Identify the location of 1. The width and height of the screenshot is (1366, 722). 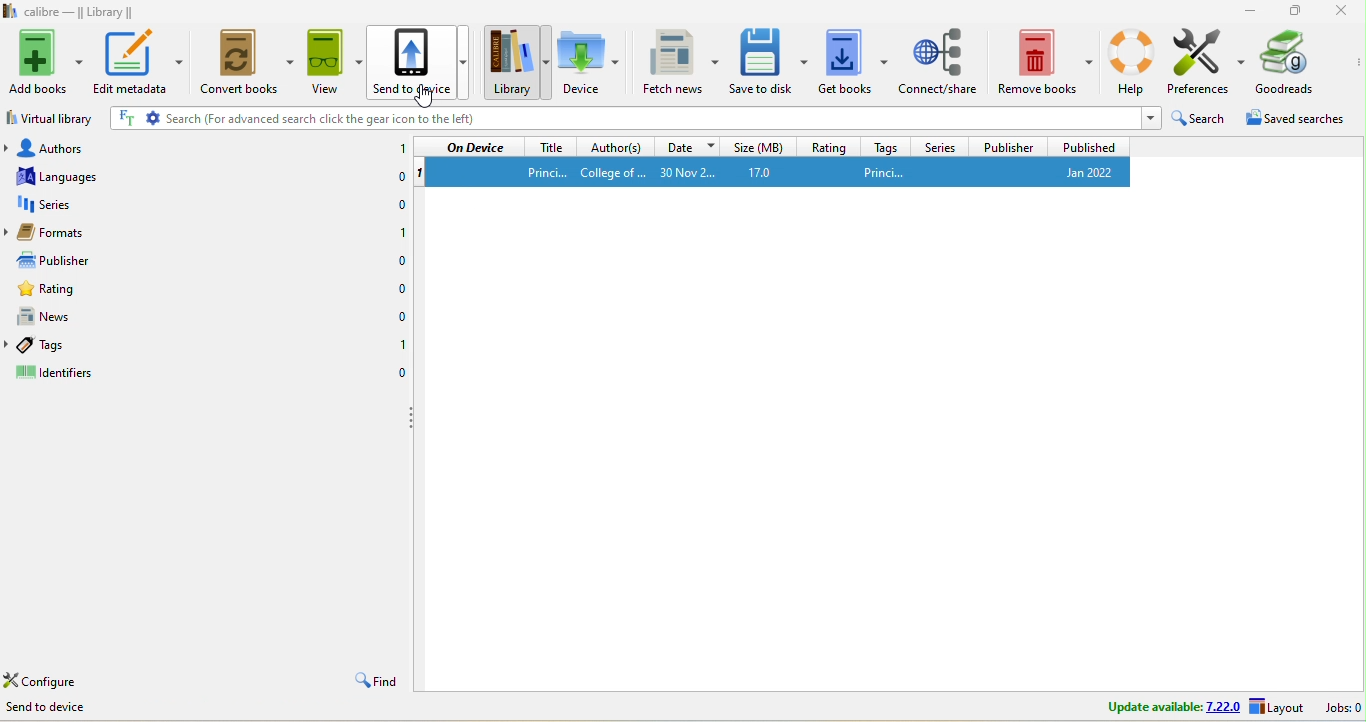
(394, 235).